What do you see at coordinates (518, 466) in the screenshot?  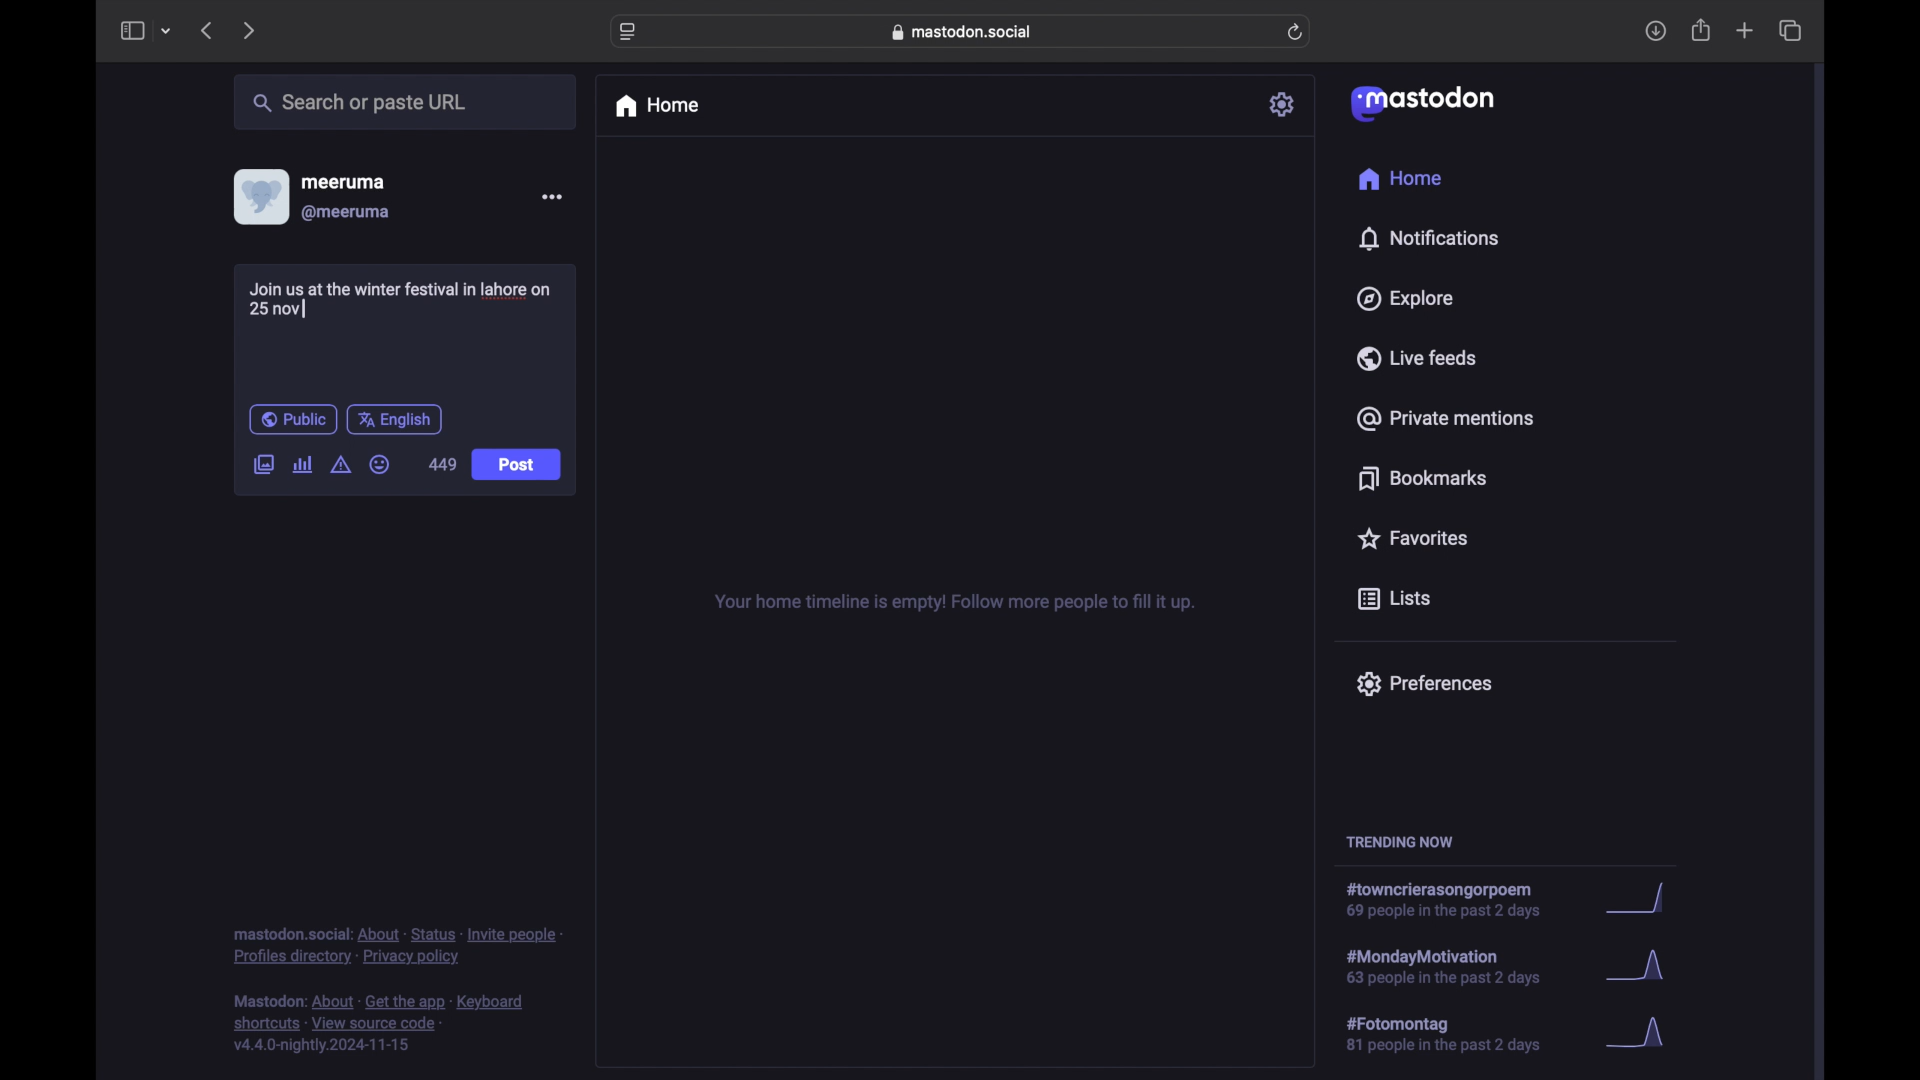 I see `Post` at bounding box center [518, 466].